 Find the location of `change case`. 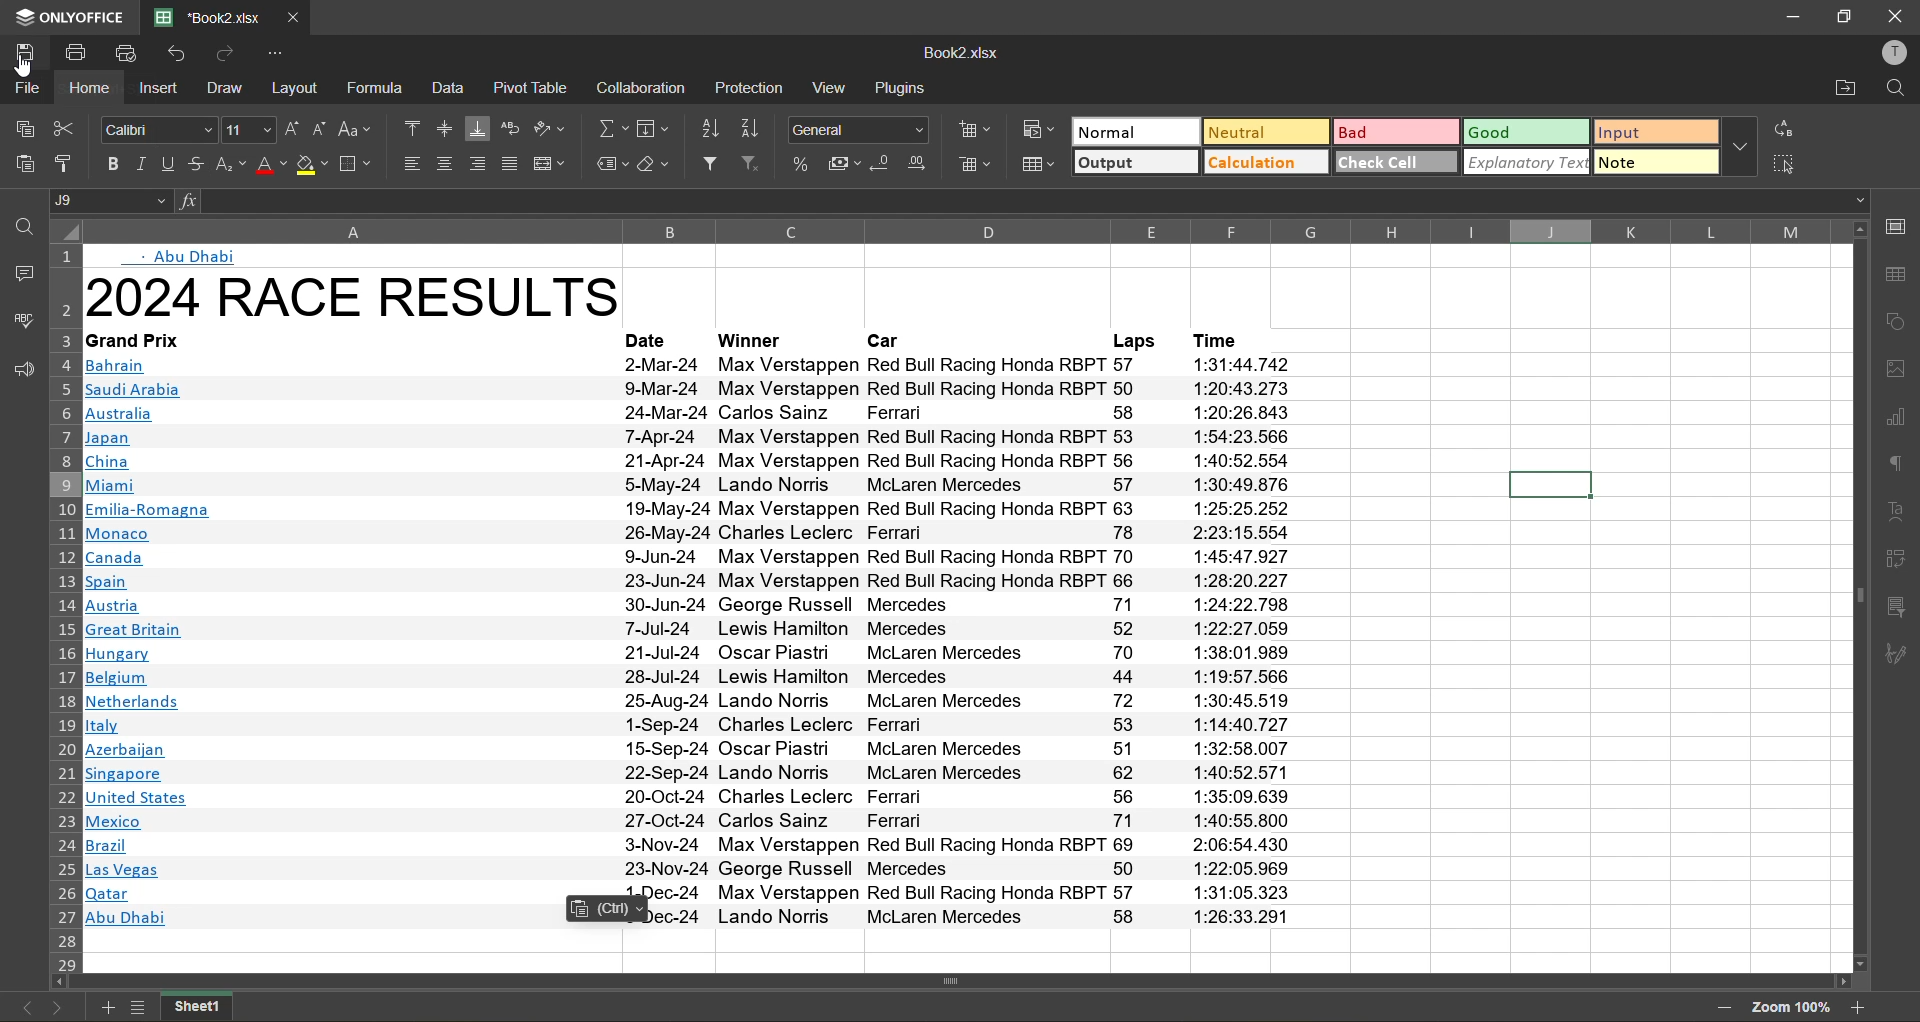

change case is located at coordinates (361, 125).